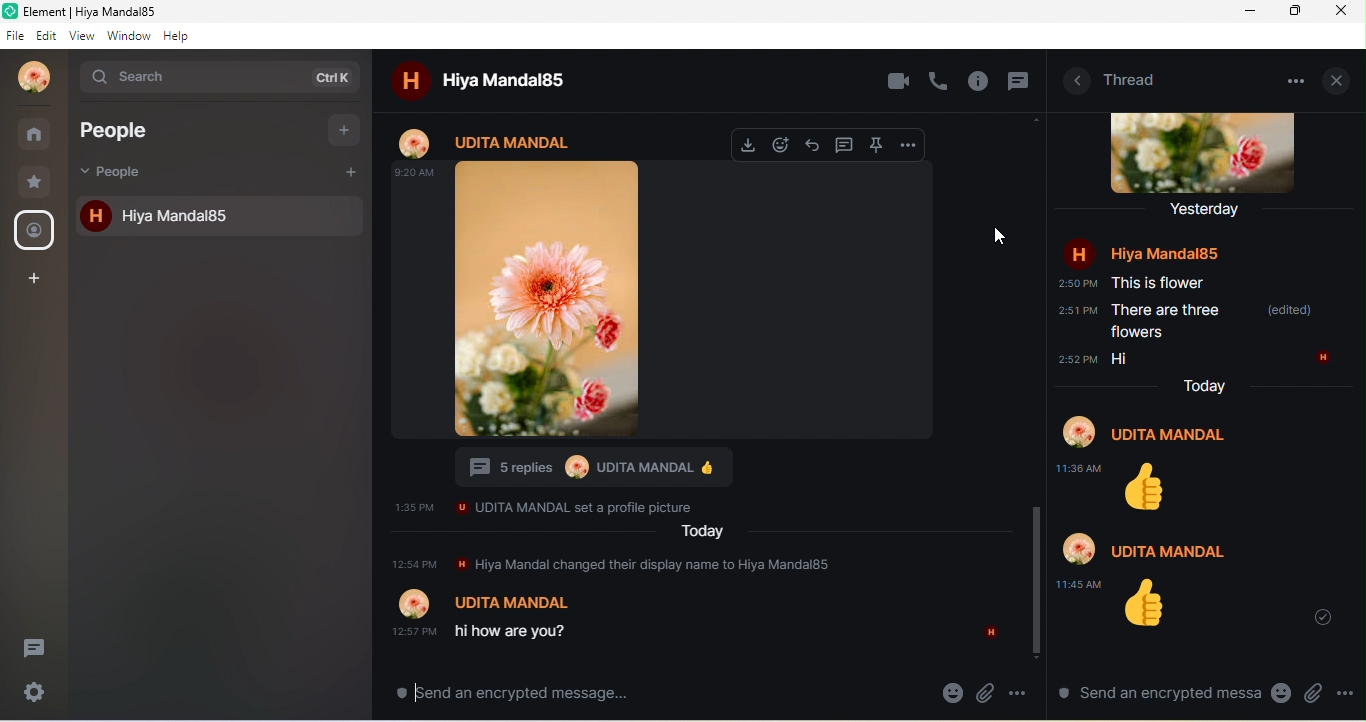 Image resolution: width=1366 pixels, height=722 pixels. I want to click on info, so click(980, 82).